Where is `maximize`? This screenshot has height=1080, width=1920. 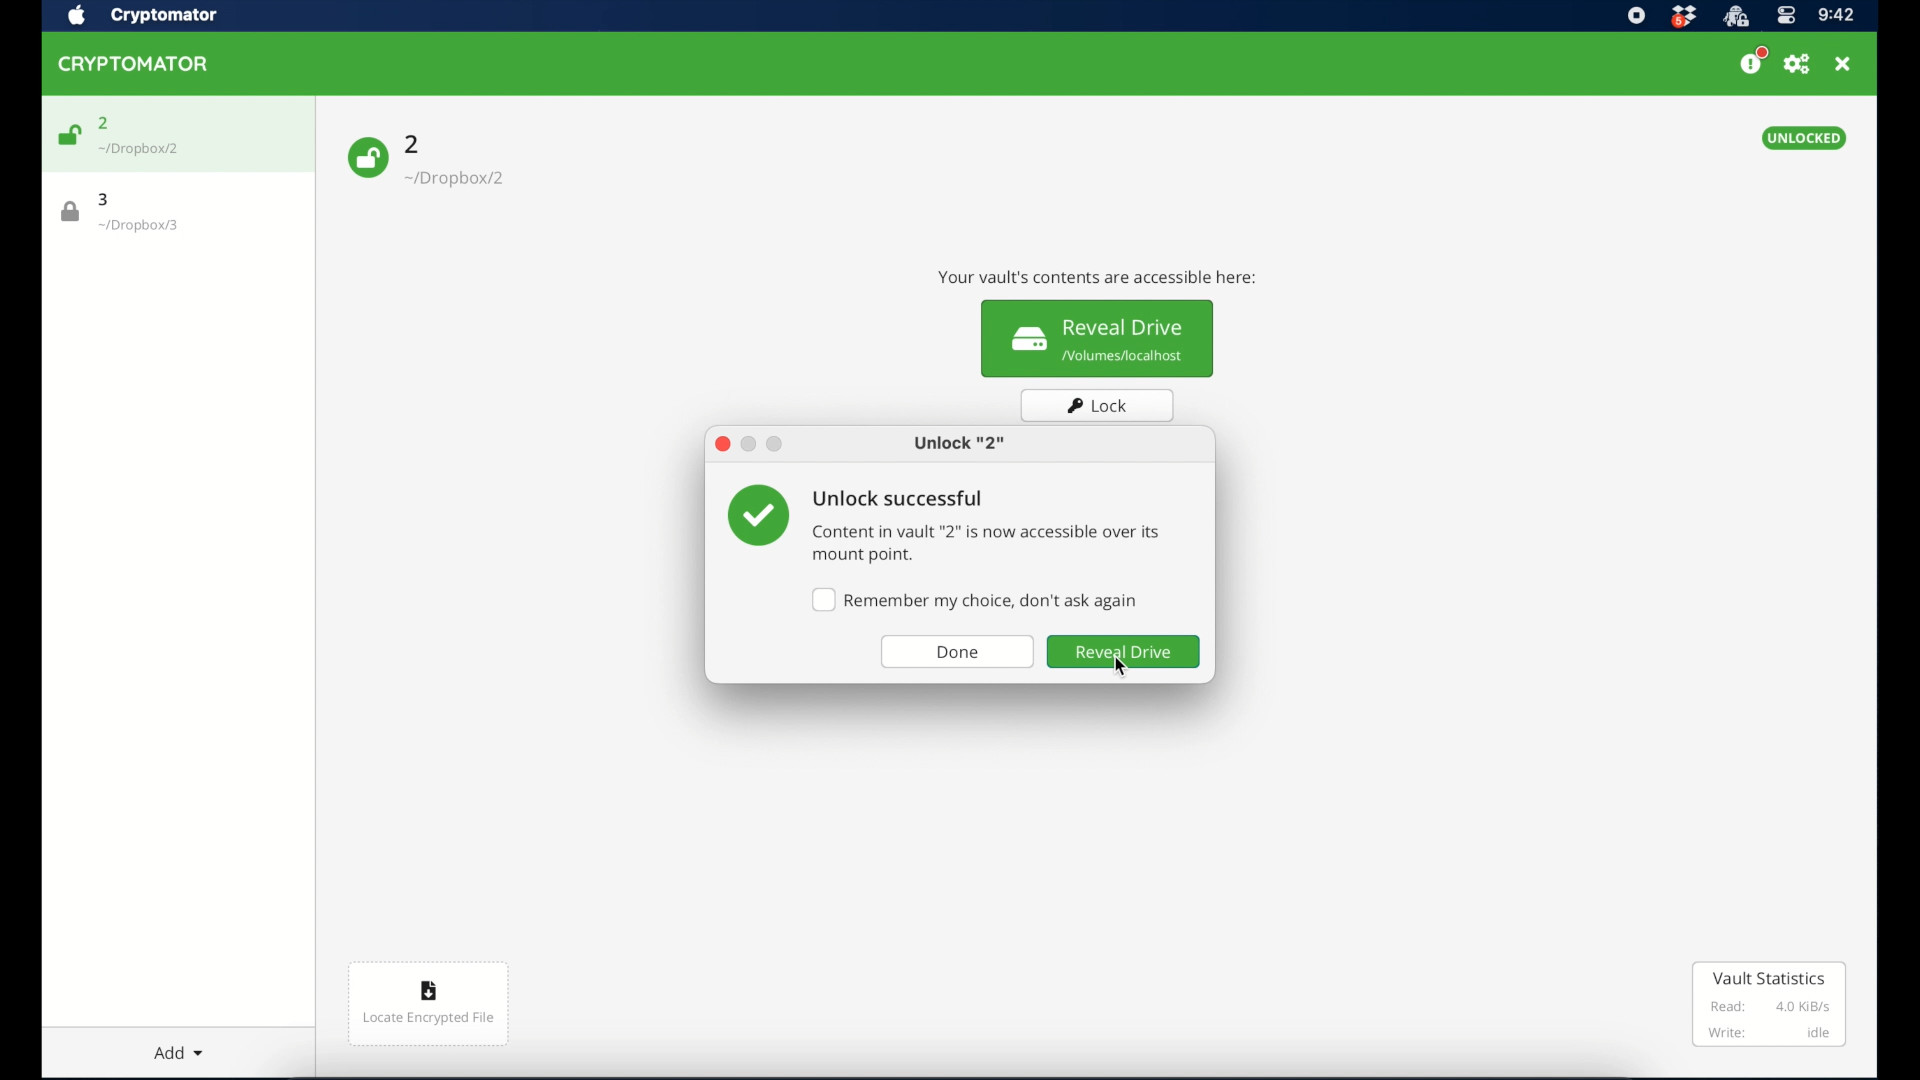
maximize is located at coordinates (775, 444).